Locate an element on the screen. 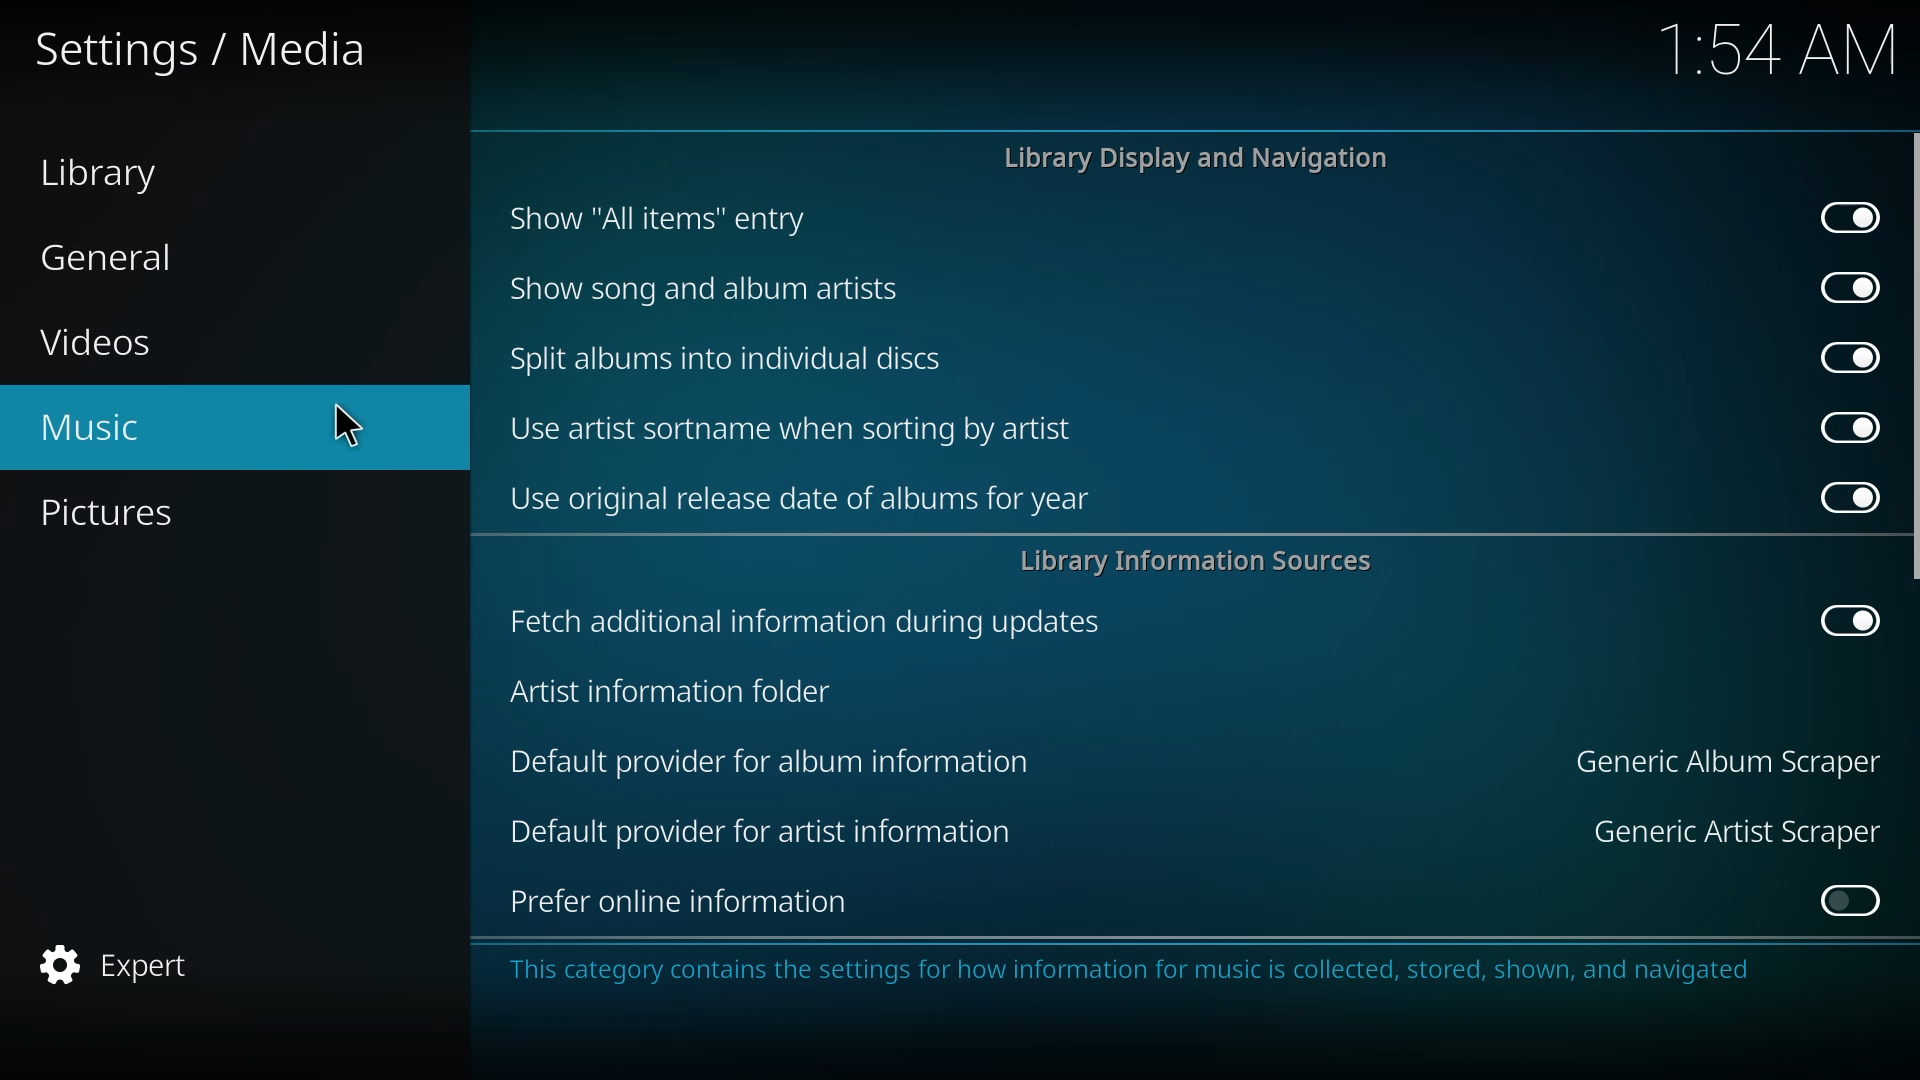 The width and height of the screenshot is (1920, 1080). use artist sortname when sorting is located at coordinates (804, 430).